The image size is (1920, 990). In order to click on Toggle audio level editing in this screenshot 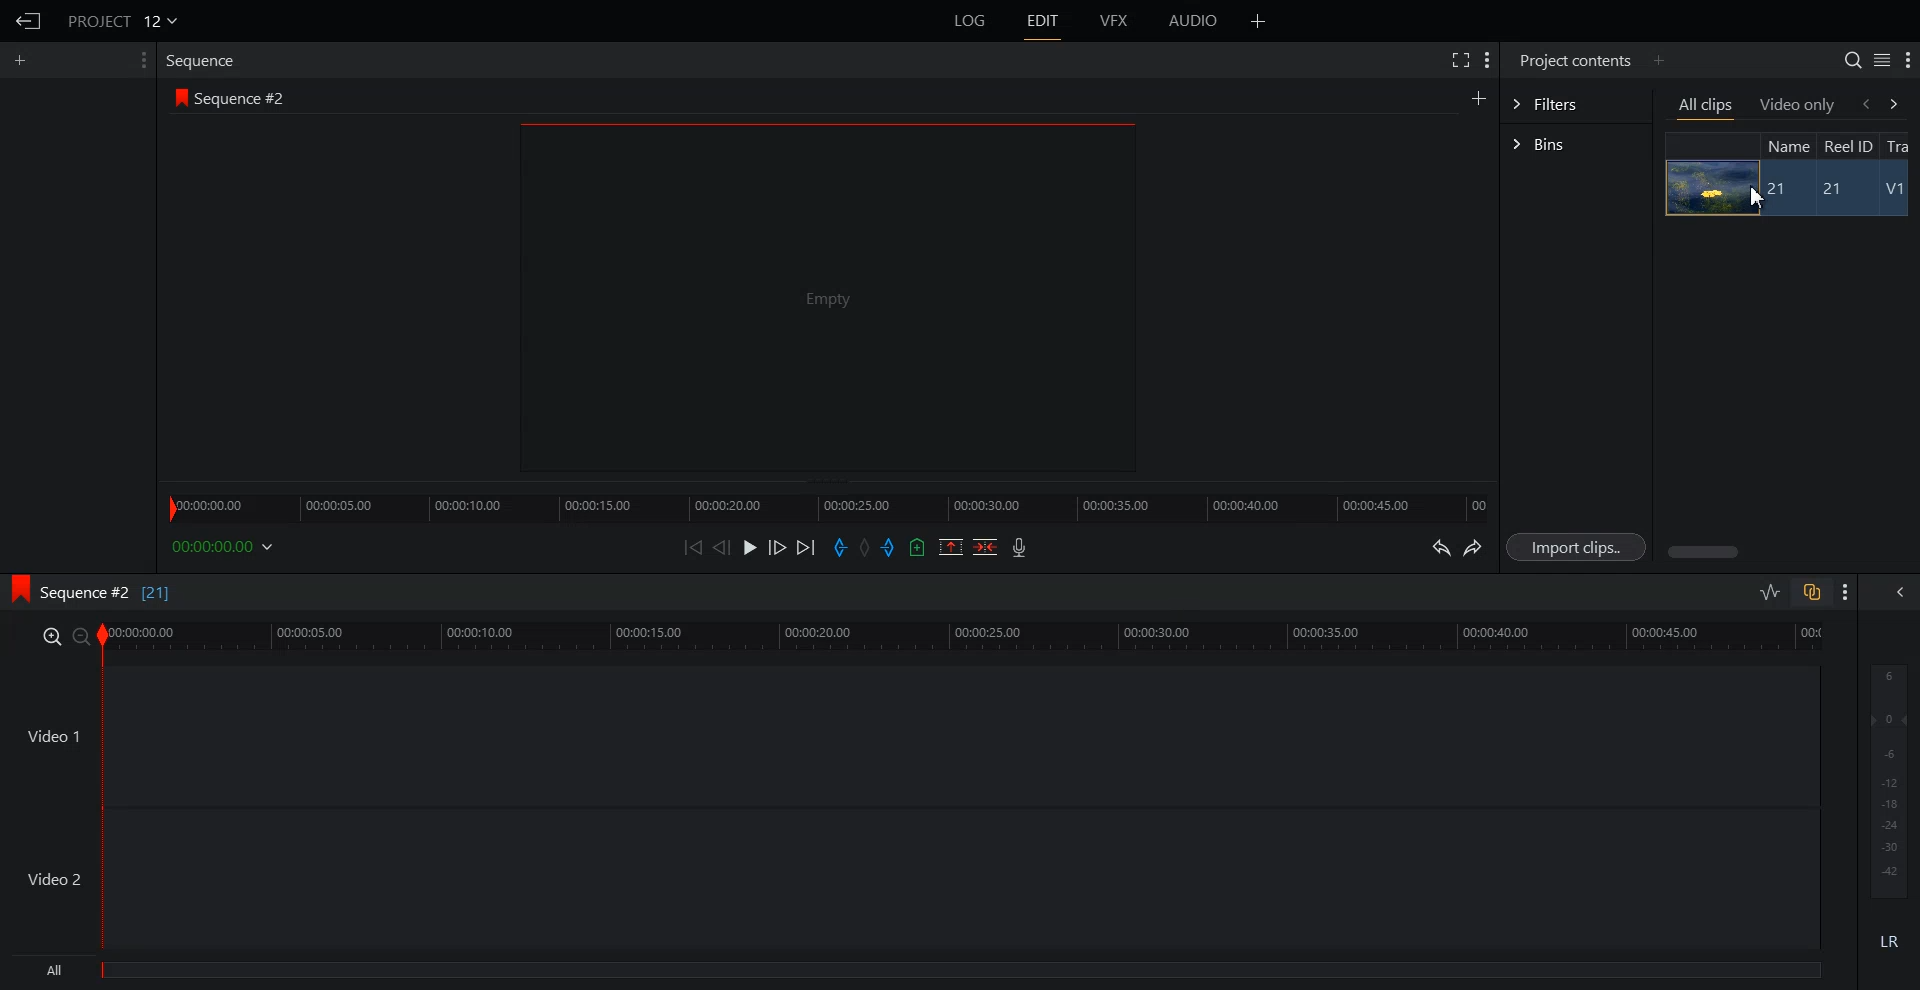, I will do `click(1770, 591)`.